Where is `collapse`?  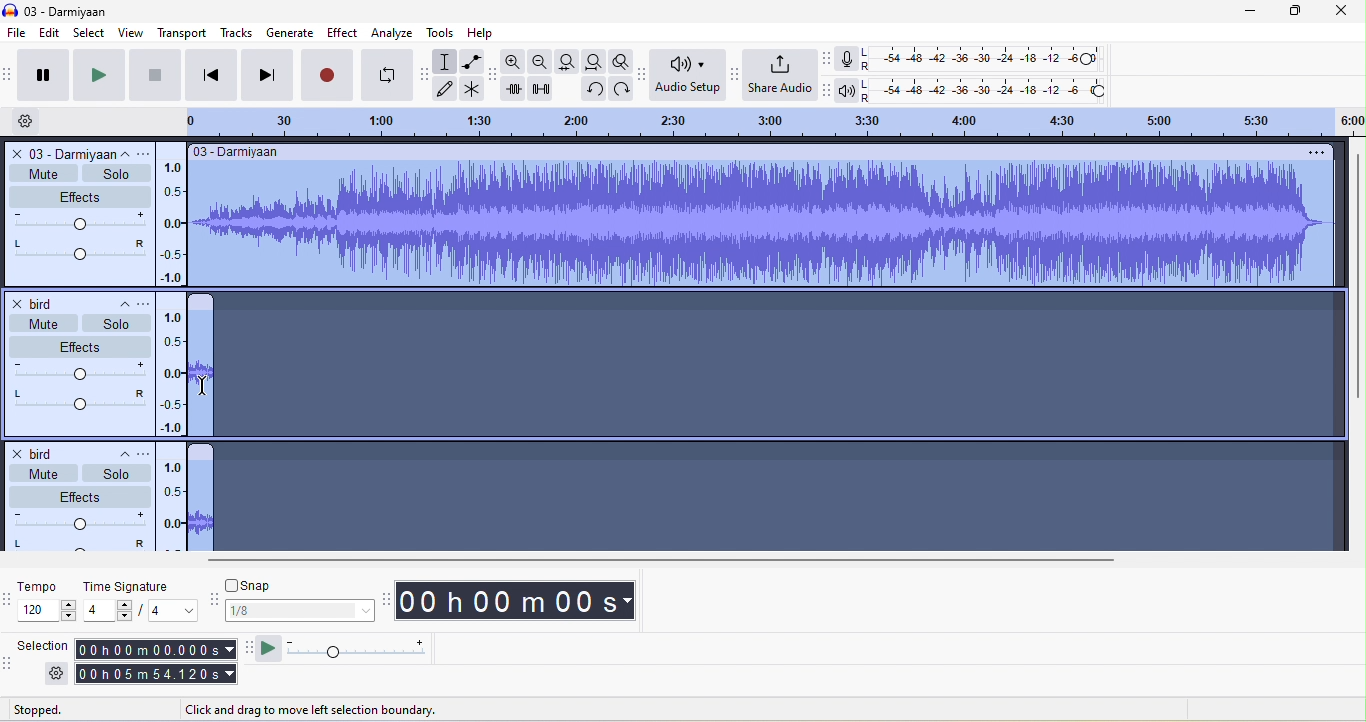 collapse is located at coordinates (129, 153).